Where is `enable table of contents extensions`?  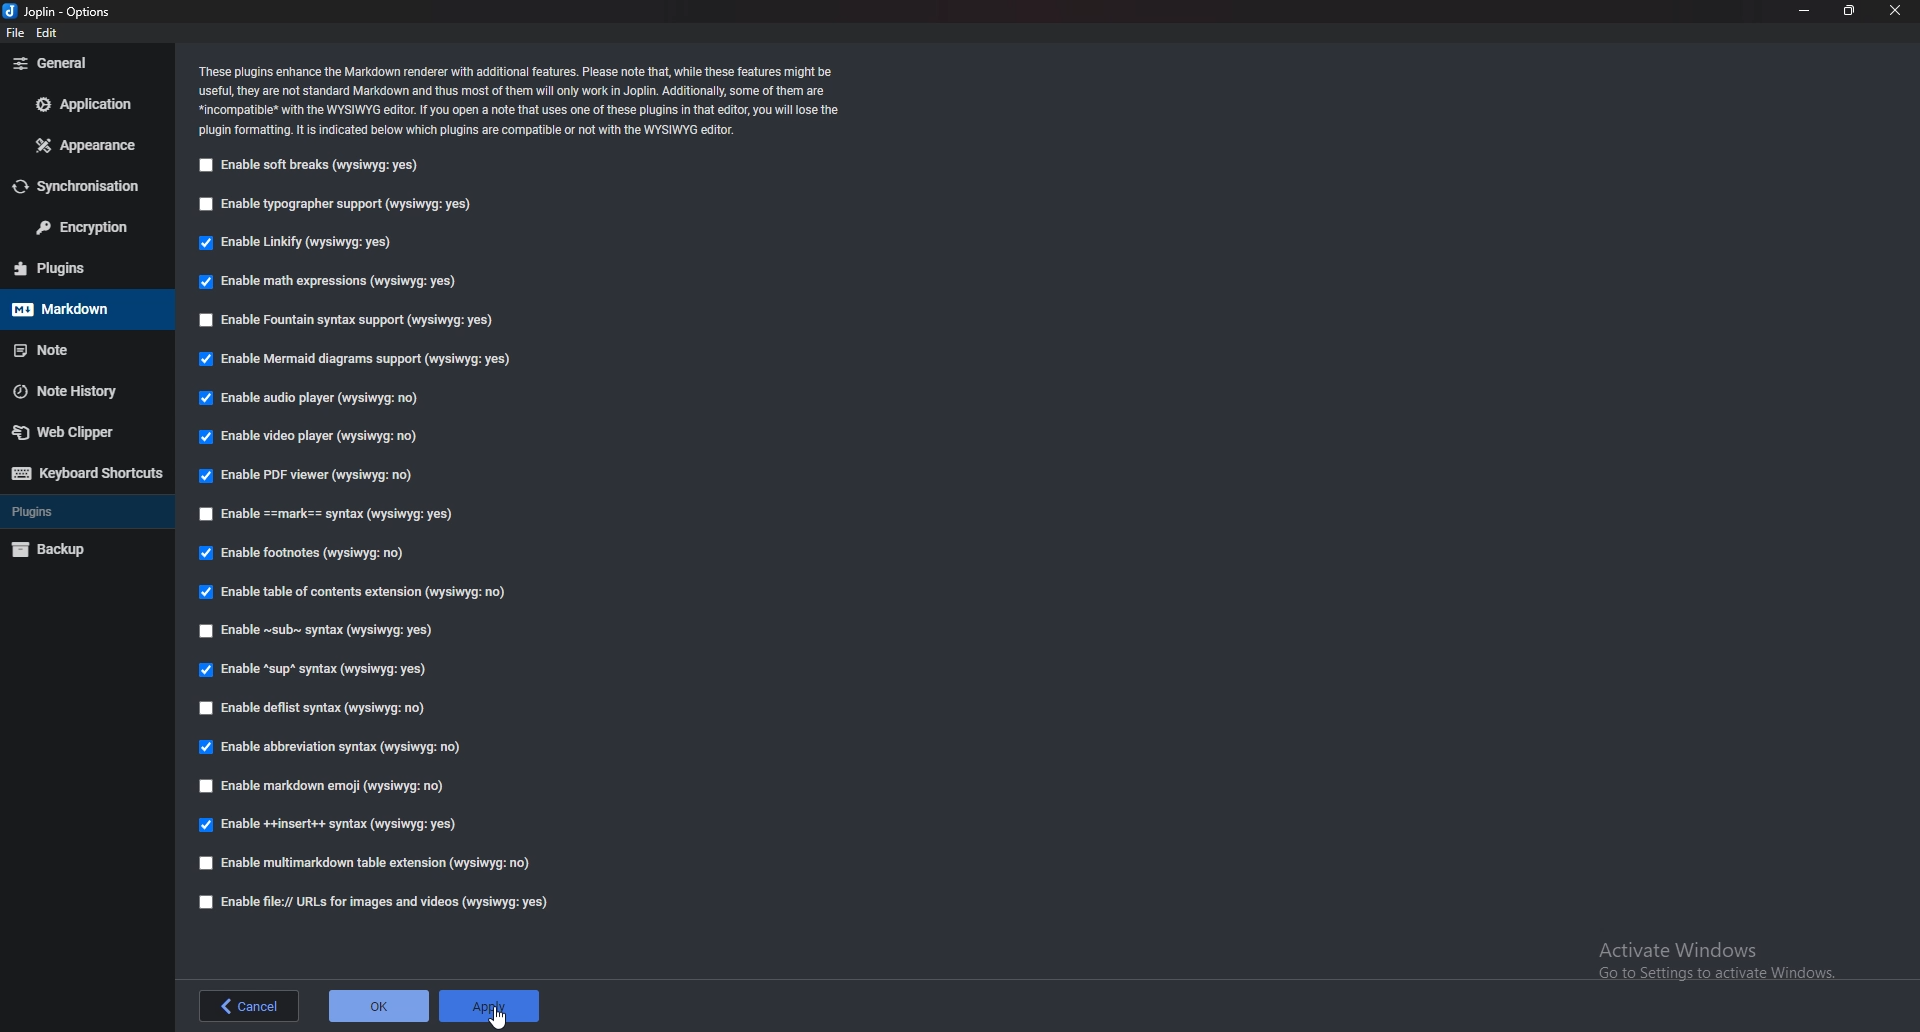
enable table of contents extensions is located at coordinates (352, 593).